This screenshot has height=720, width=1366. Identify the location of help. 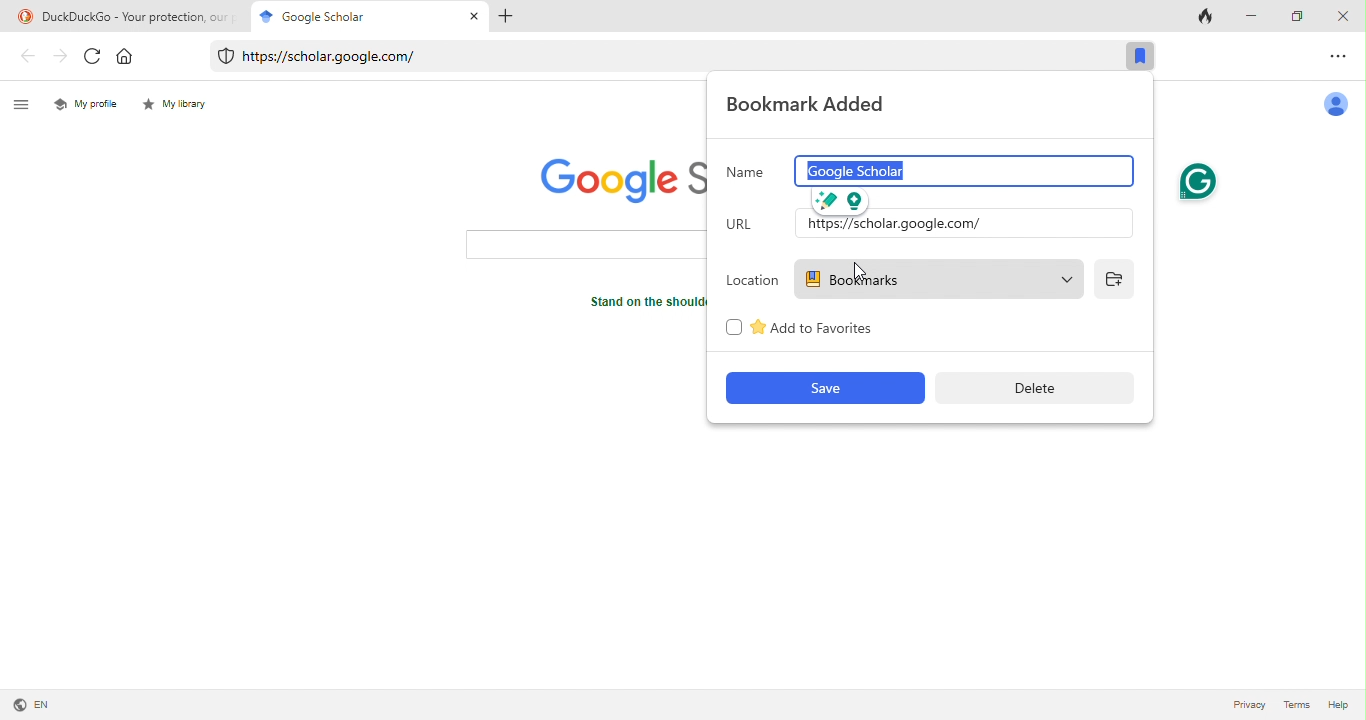
(1337, 706).